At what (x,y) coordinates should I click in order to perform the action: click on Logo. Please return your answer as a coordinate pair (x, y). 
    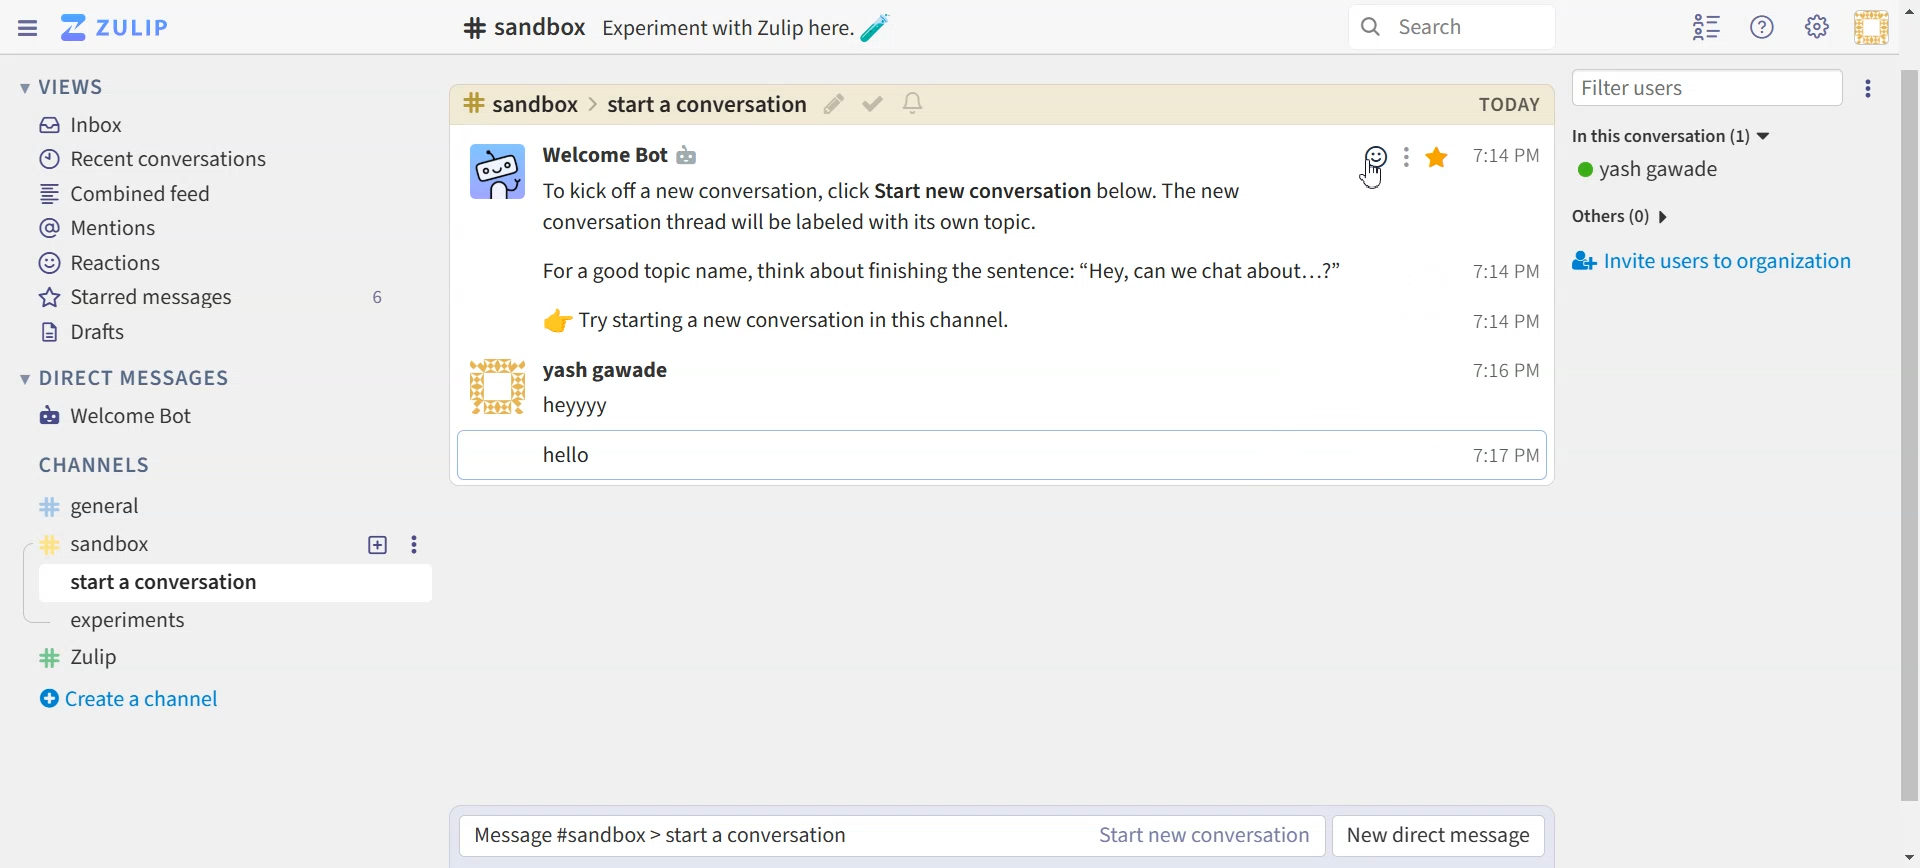
    Looking at the image, I should click on (114, 27).